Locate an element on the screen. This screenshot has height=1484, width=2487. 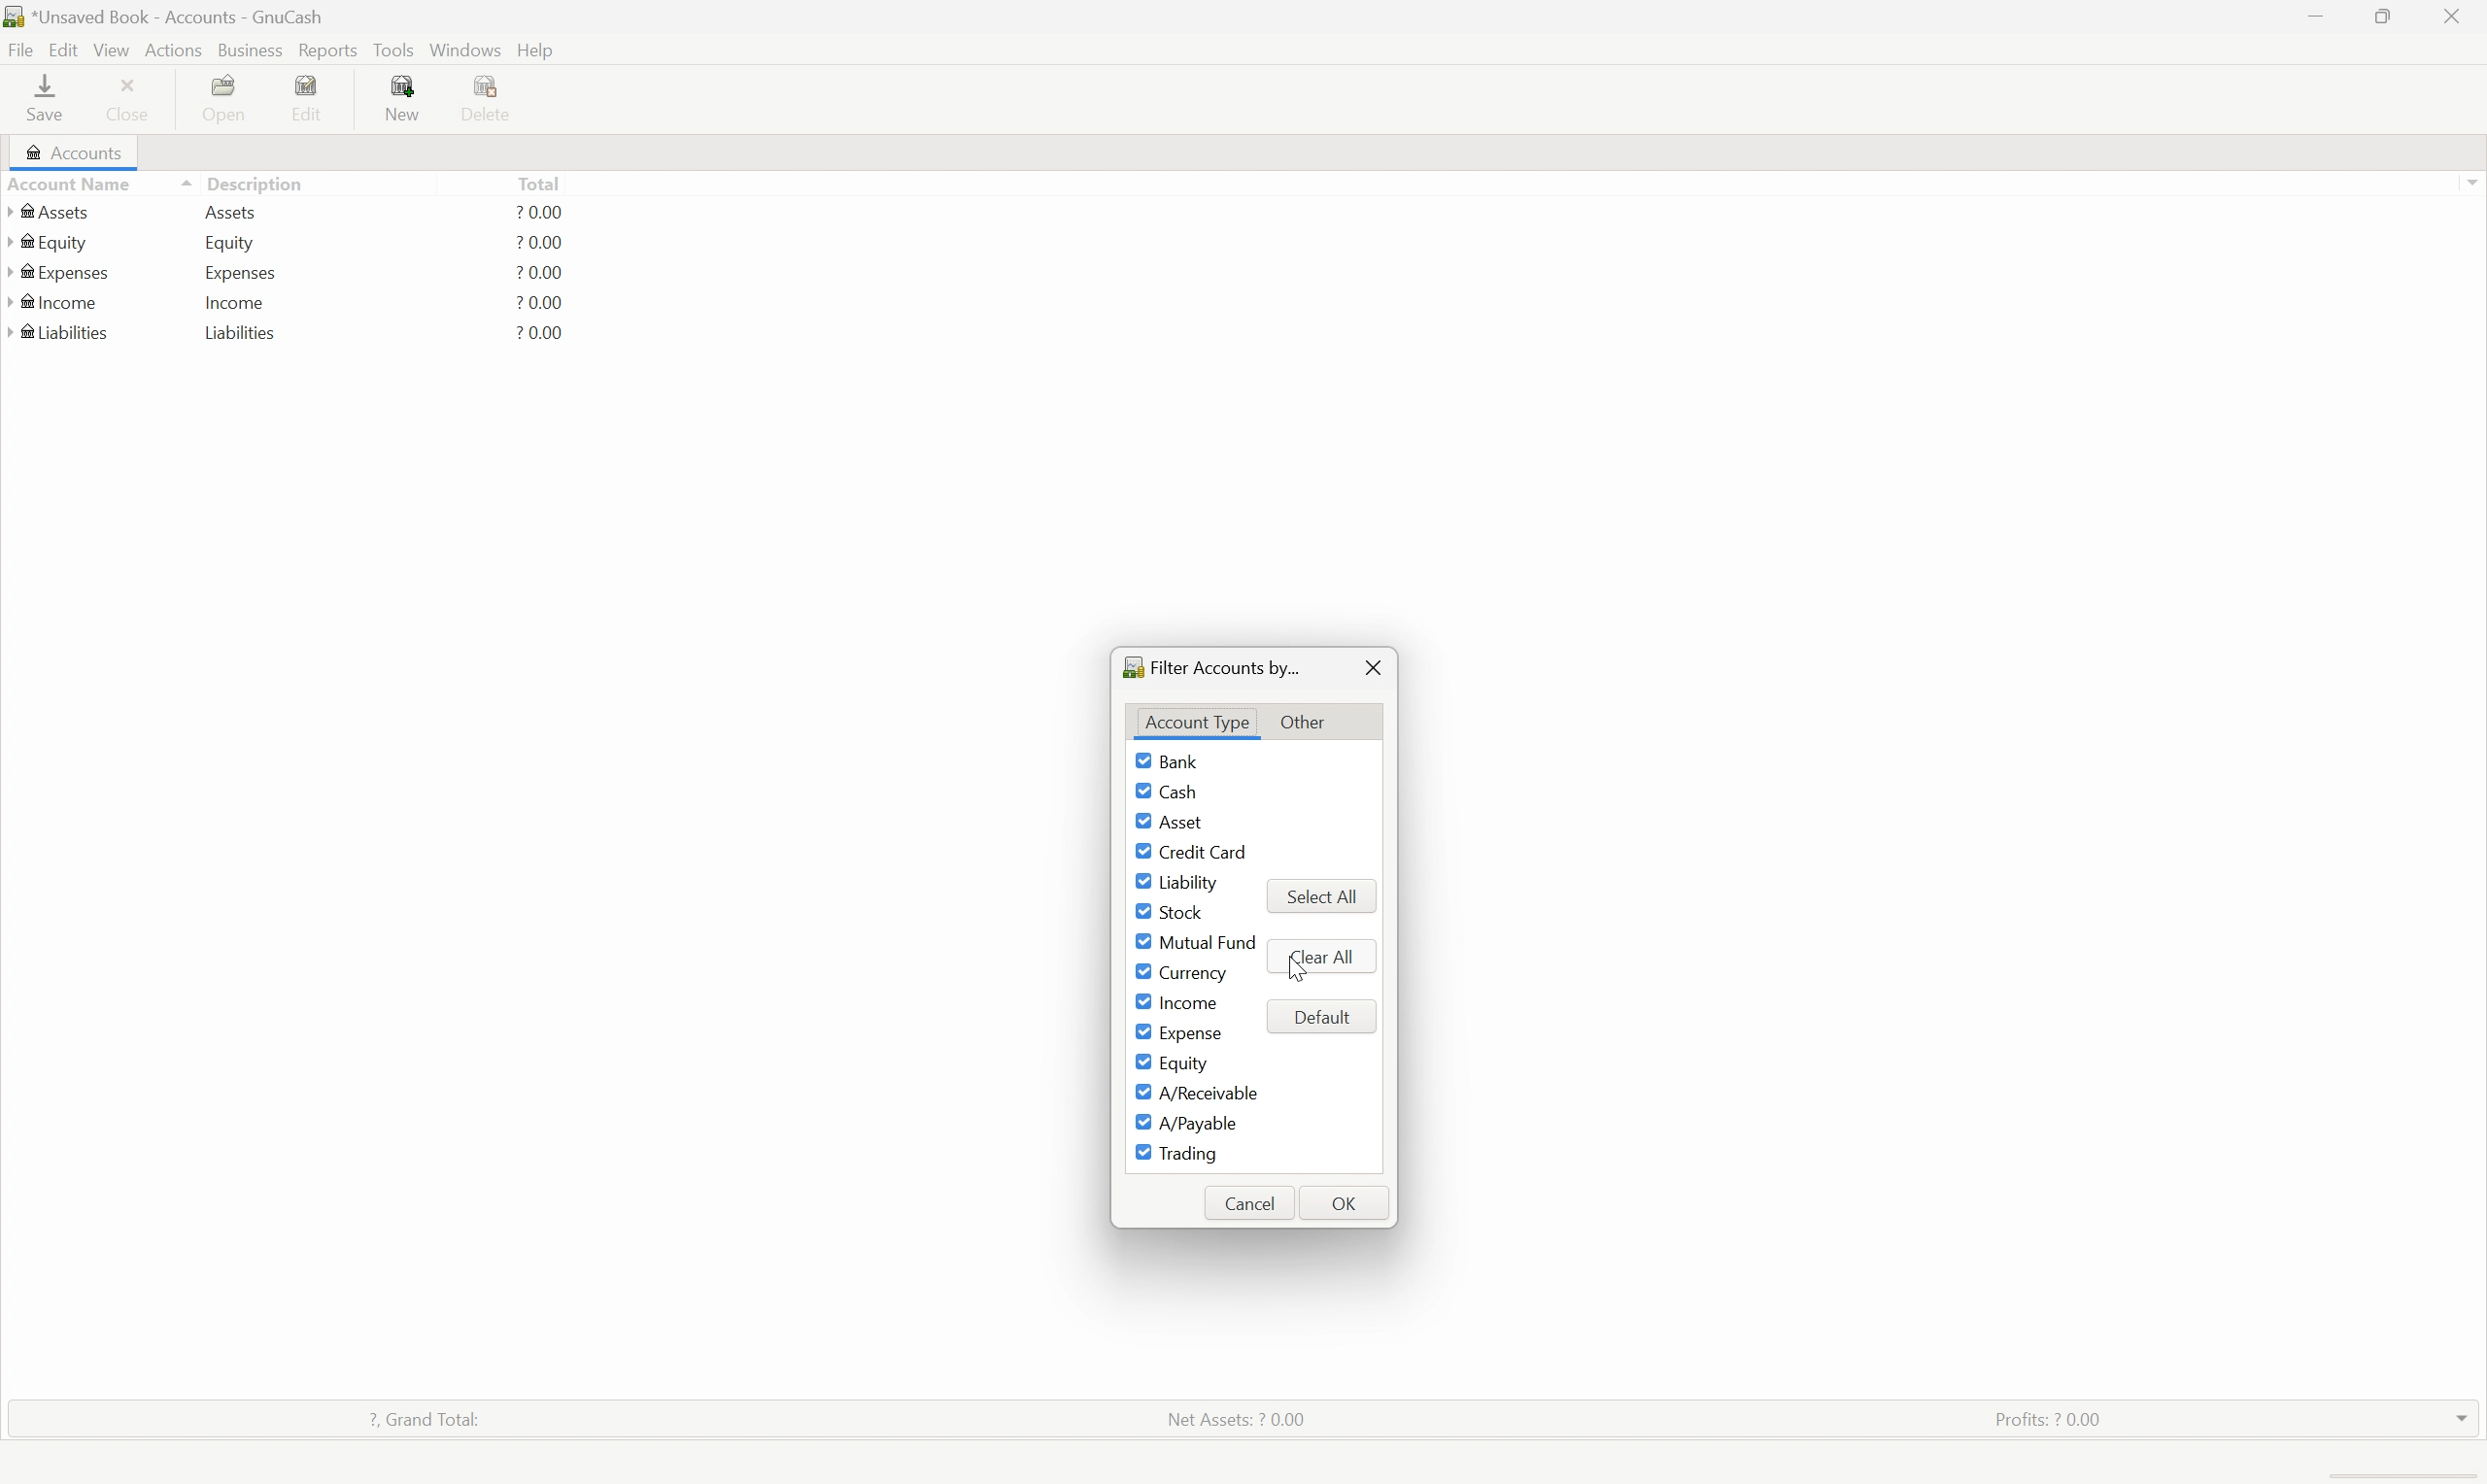
Other is located at coordinates (1306, 721).